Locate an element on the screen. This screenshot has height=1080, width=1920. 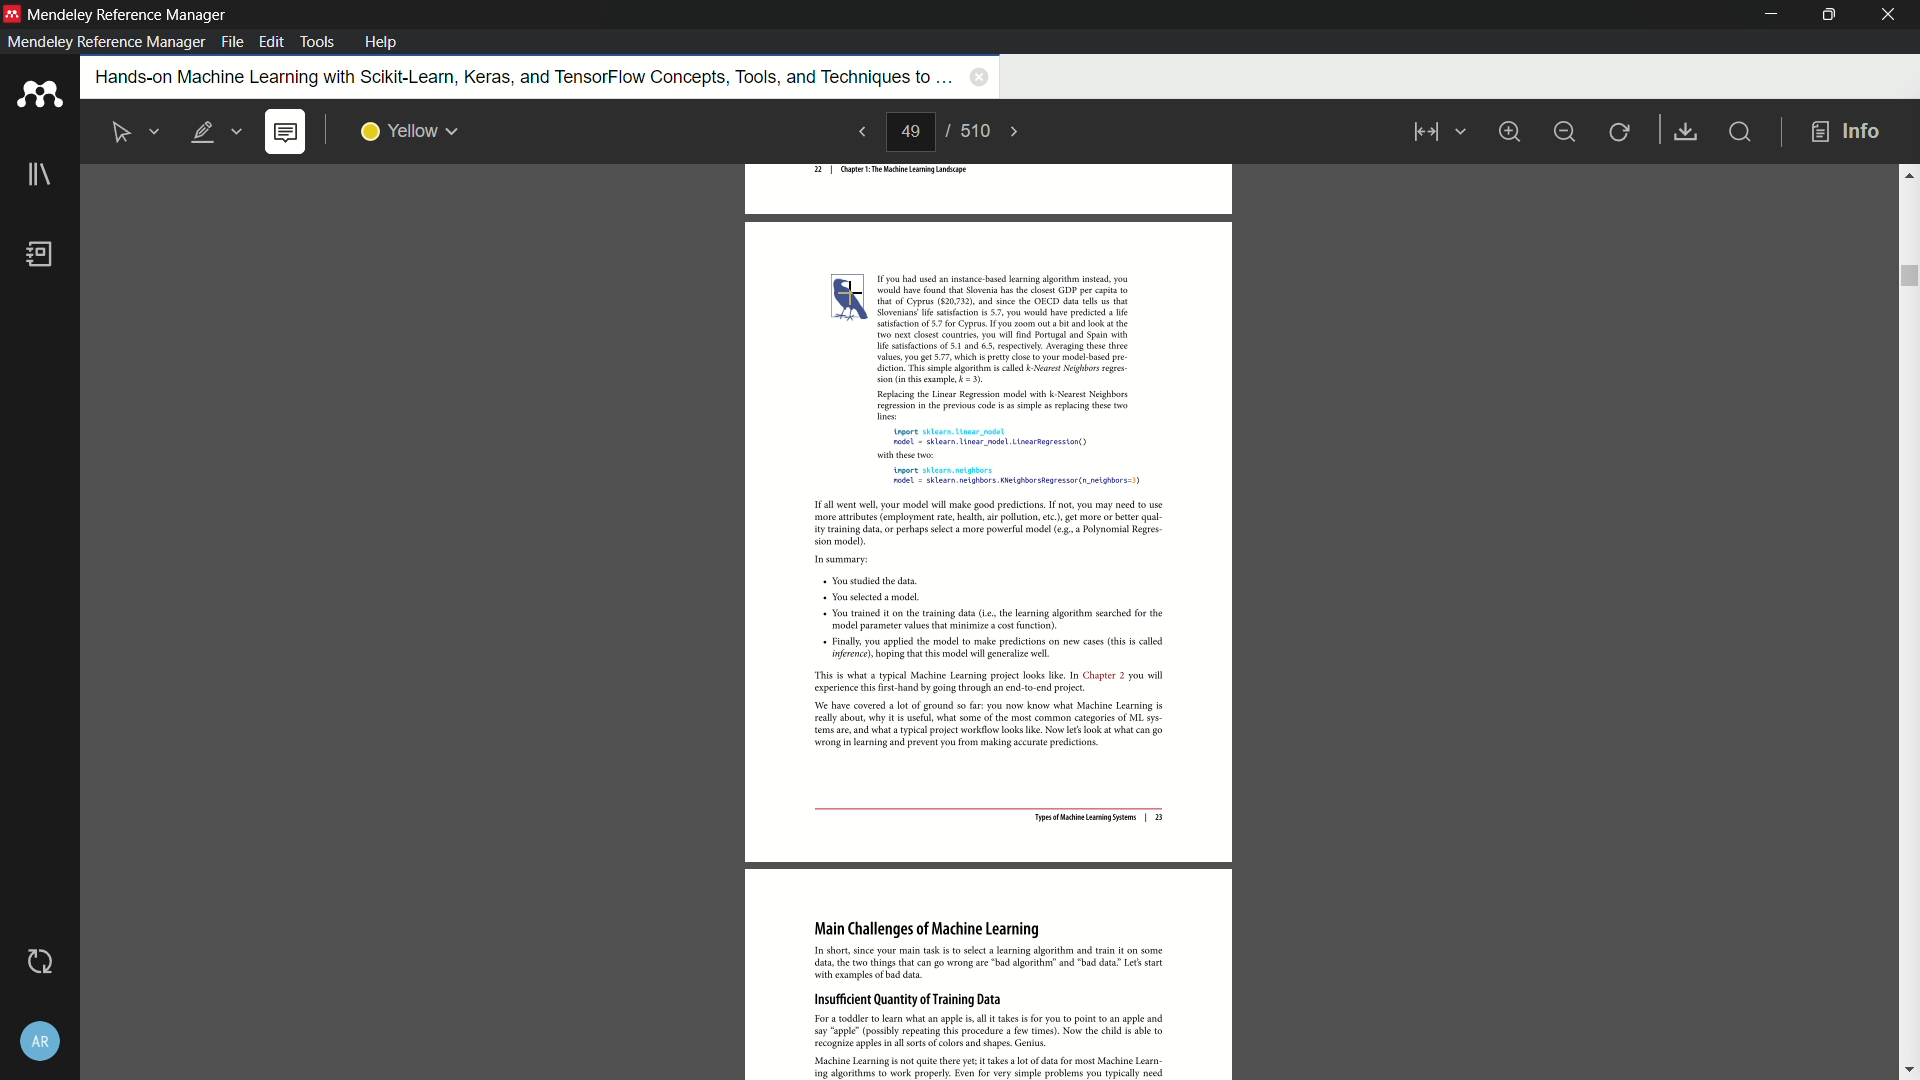
find is located at coordinates (1745, 134).